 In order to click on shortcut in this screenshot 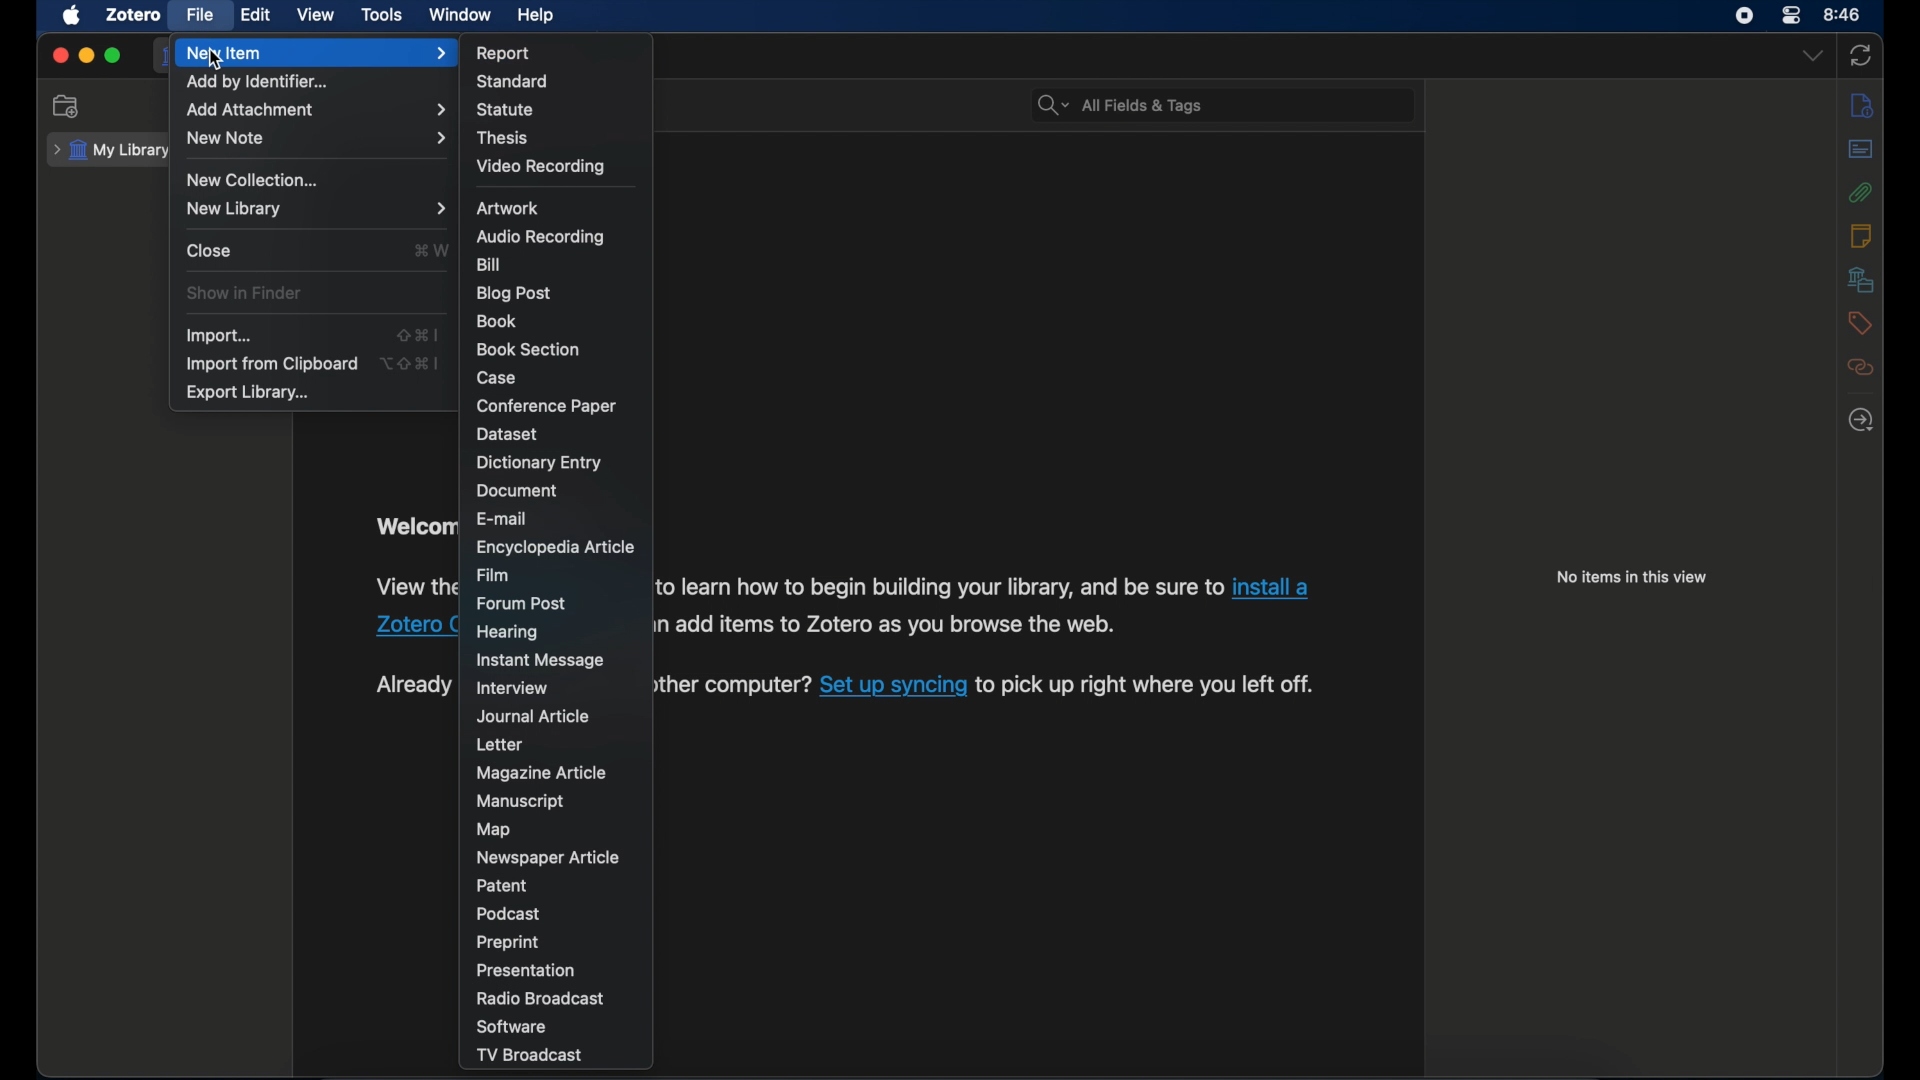, I will do `click(415, 334)`.